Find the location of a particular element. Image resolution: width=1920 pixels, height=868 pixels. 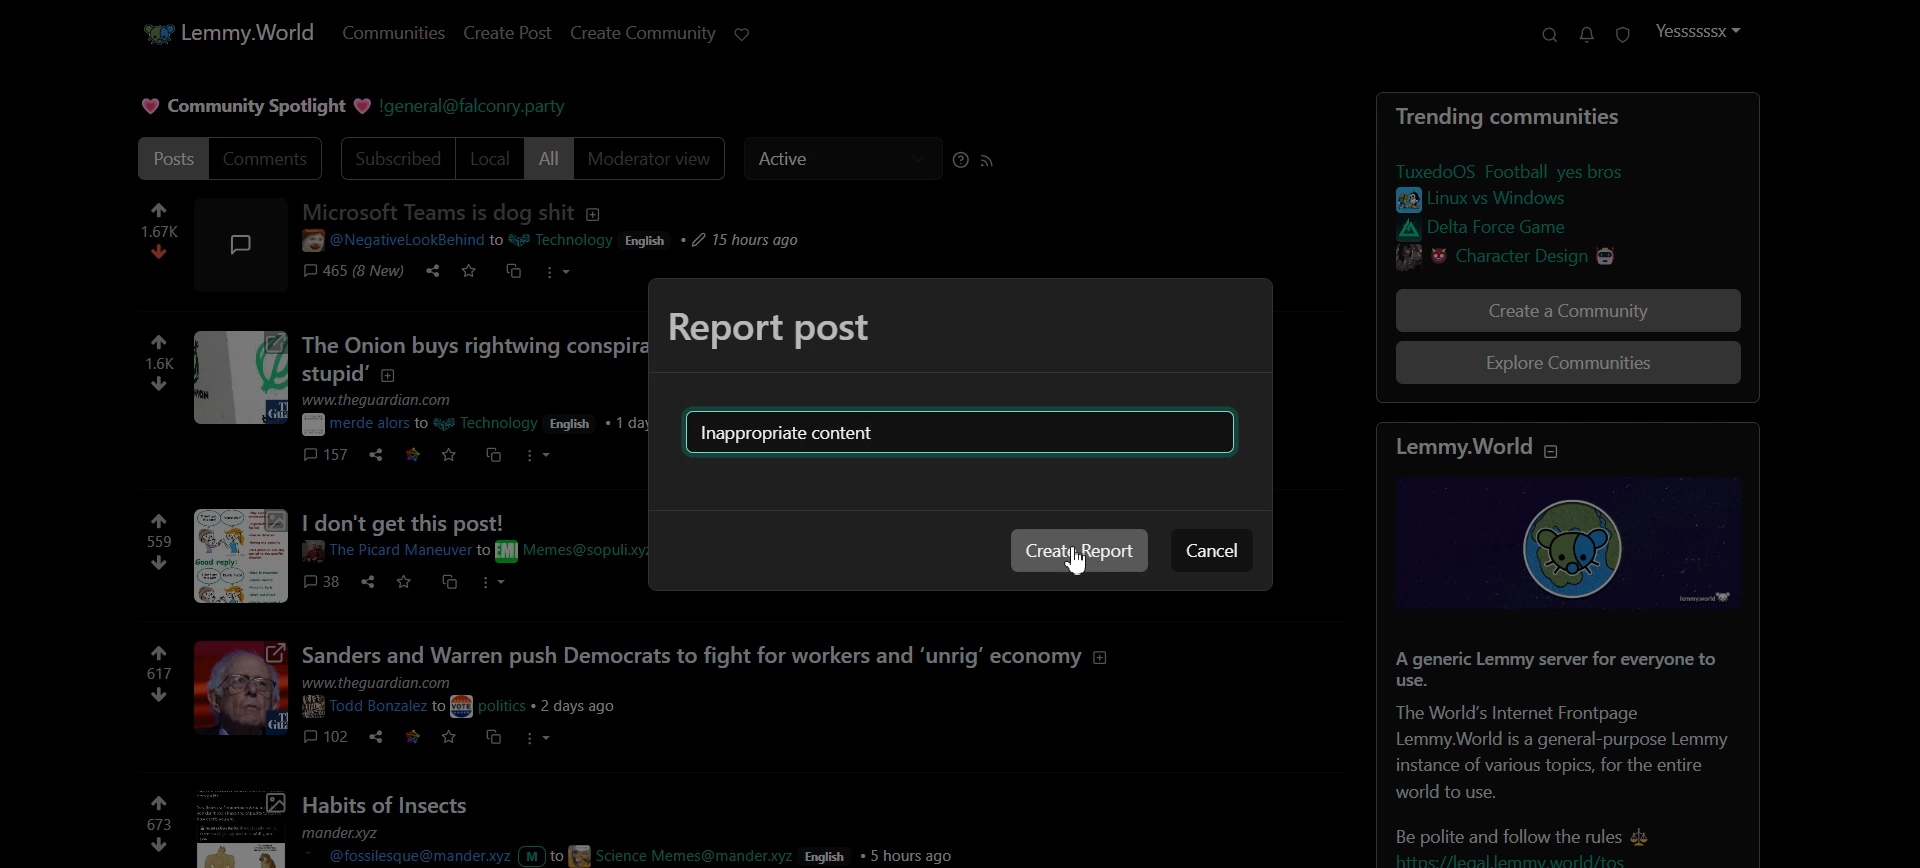

numbers is located at coordinates (160, 541).